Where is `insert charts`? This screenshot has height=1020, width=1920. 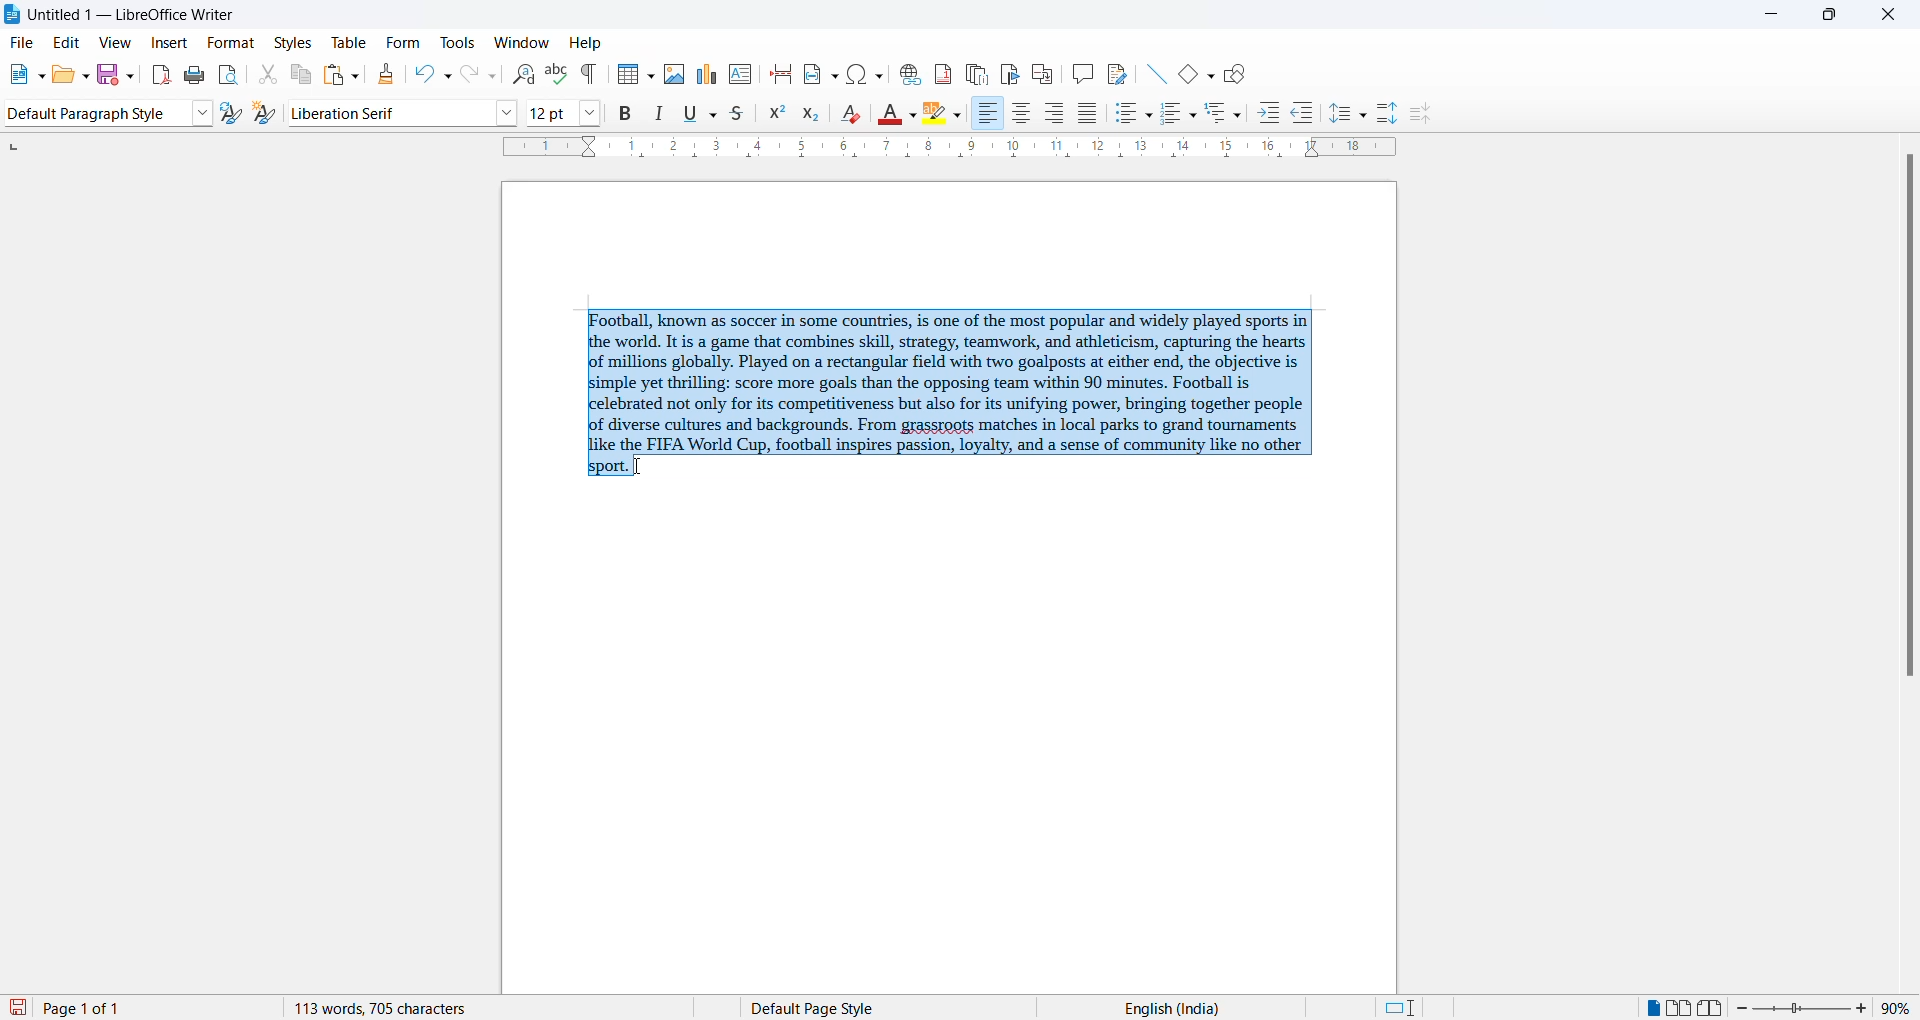 insert charts is located at coordinates (706, 73).